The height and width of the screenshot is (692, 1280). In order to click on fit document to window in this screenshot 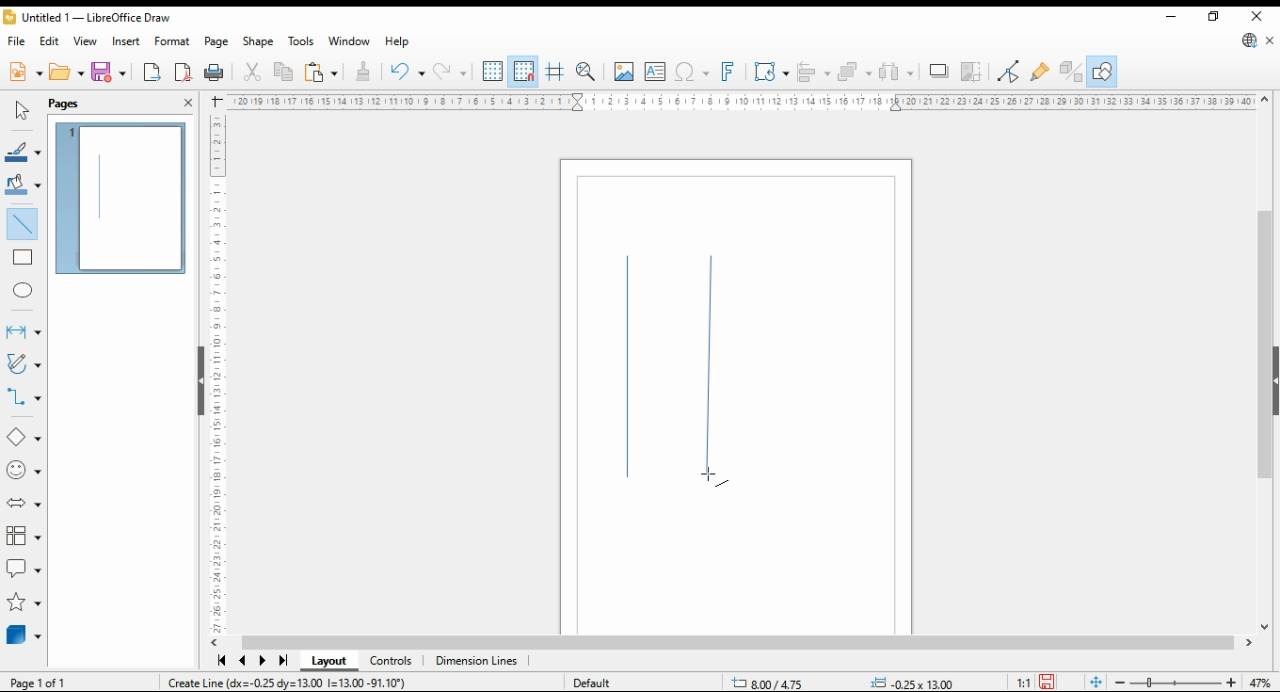, I will do `click(1094, 682)`.